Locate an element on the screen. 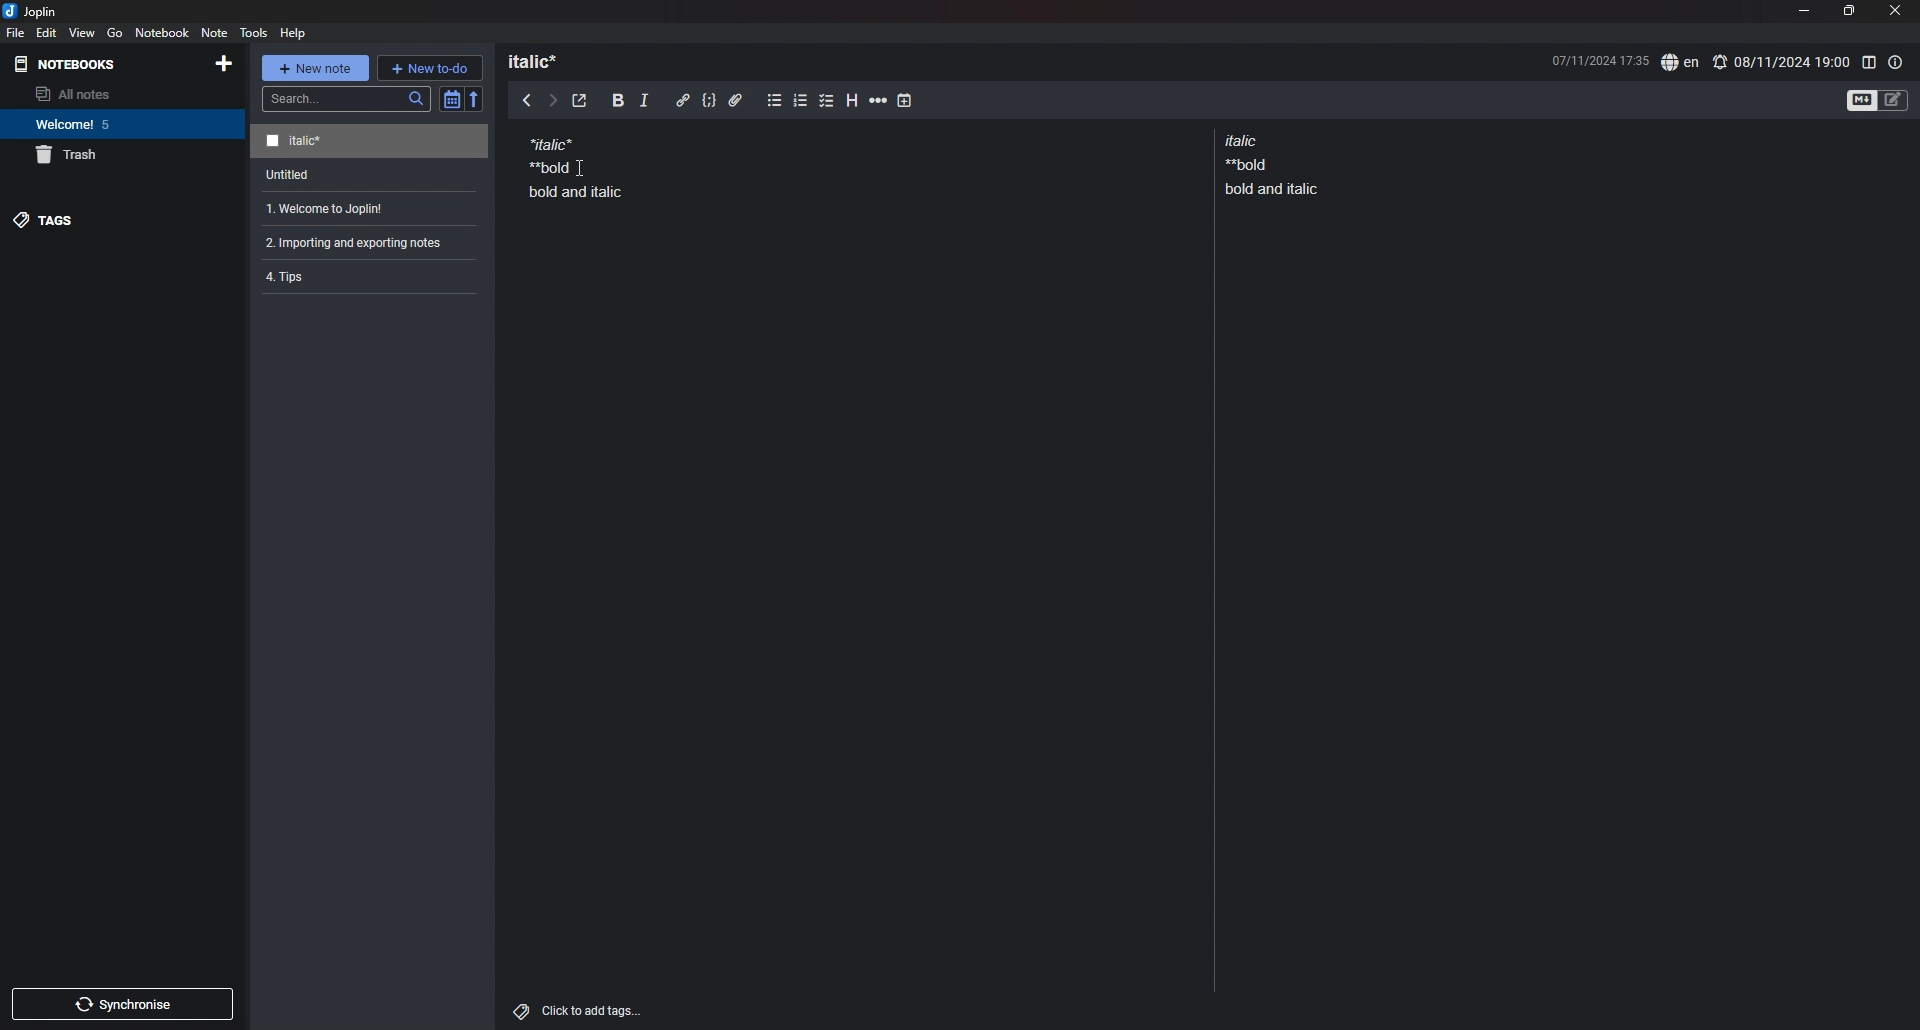 Image resolution: width=1920 pixels, height=1030 pixels. note is located at coordinates (369, 142).